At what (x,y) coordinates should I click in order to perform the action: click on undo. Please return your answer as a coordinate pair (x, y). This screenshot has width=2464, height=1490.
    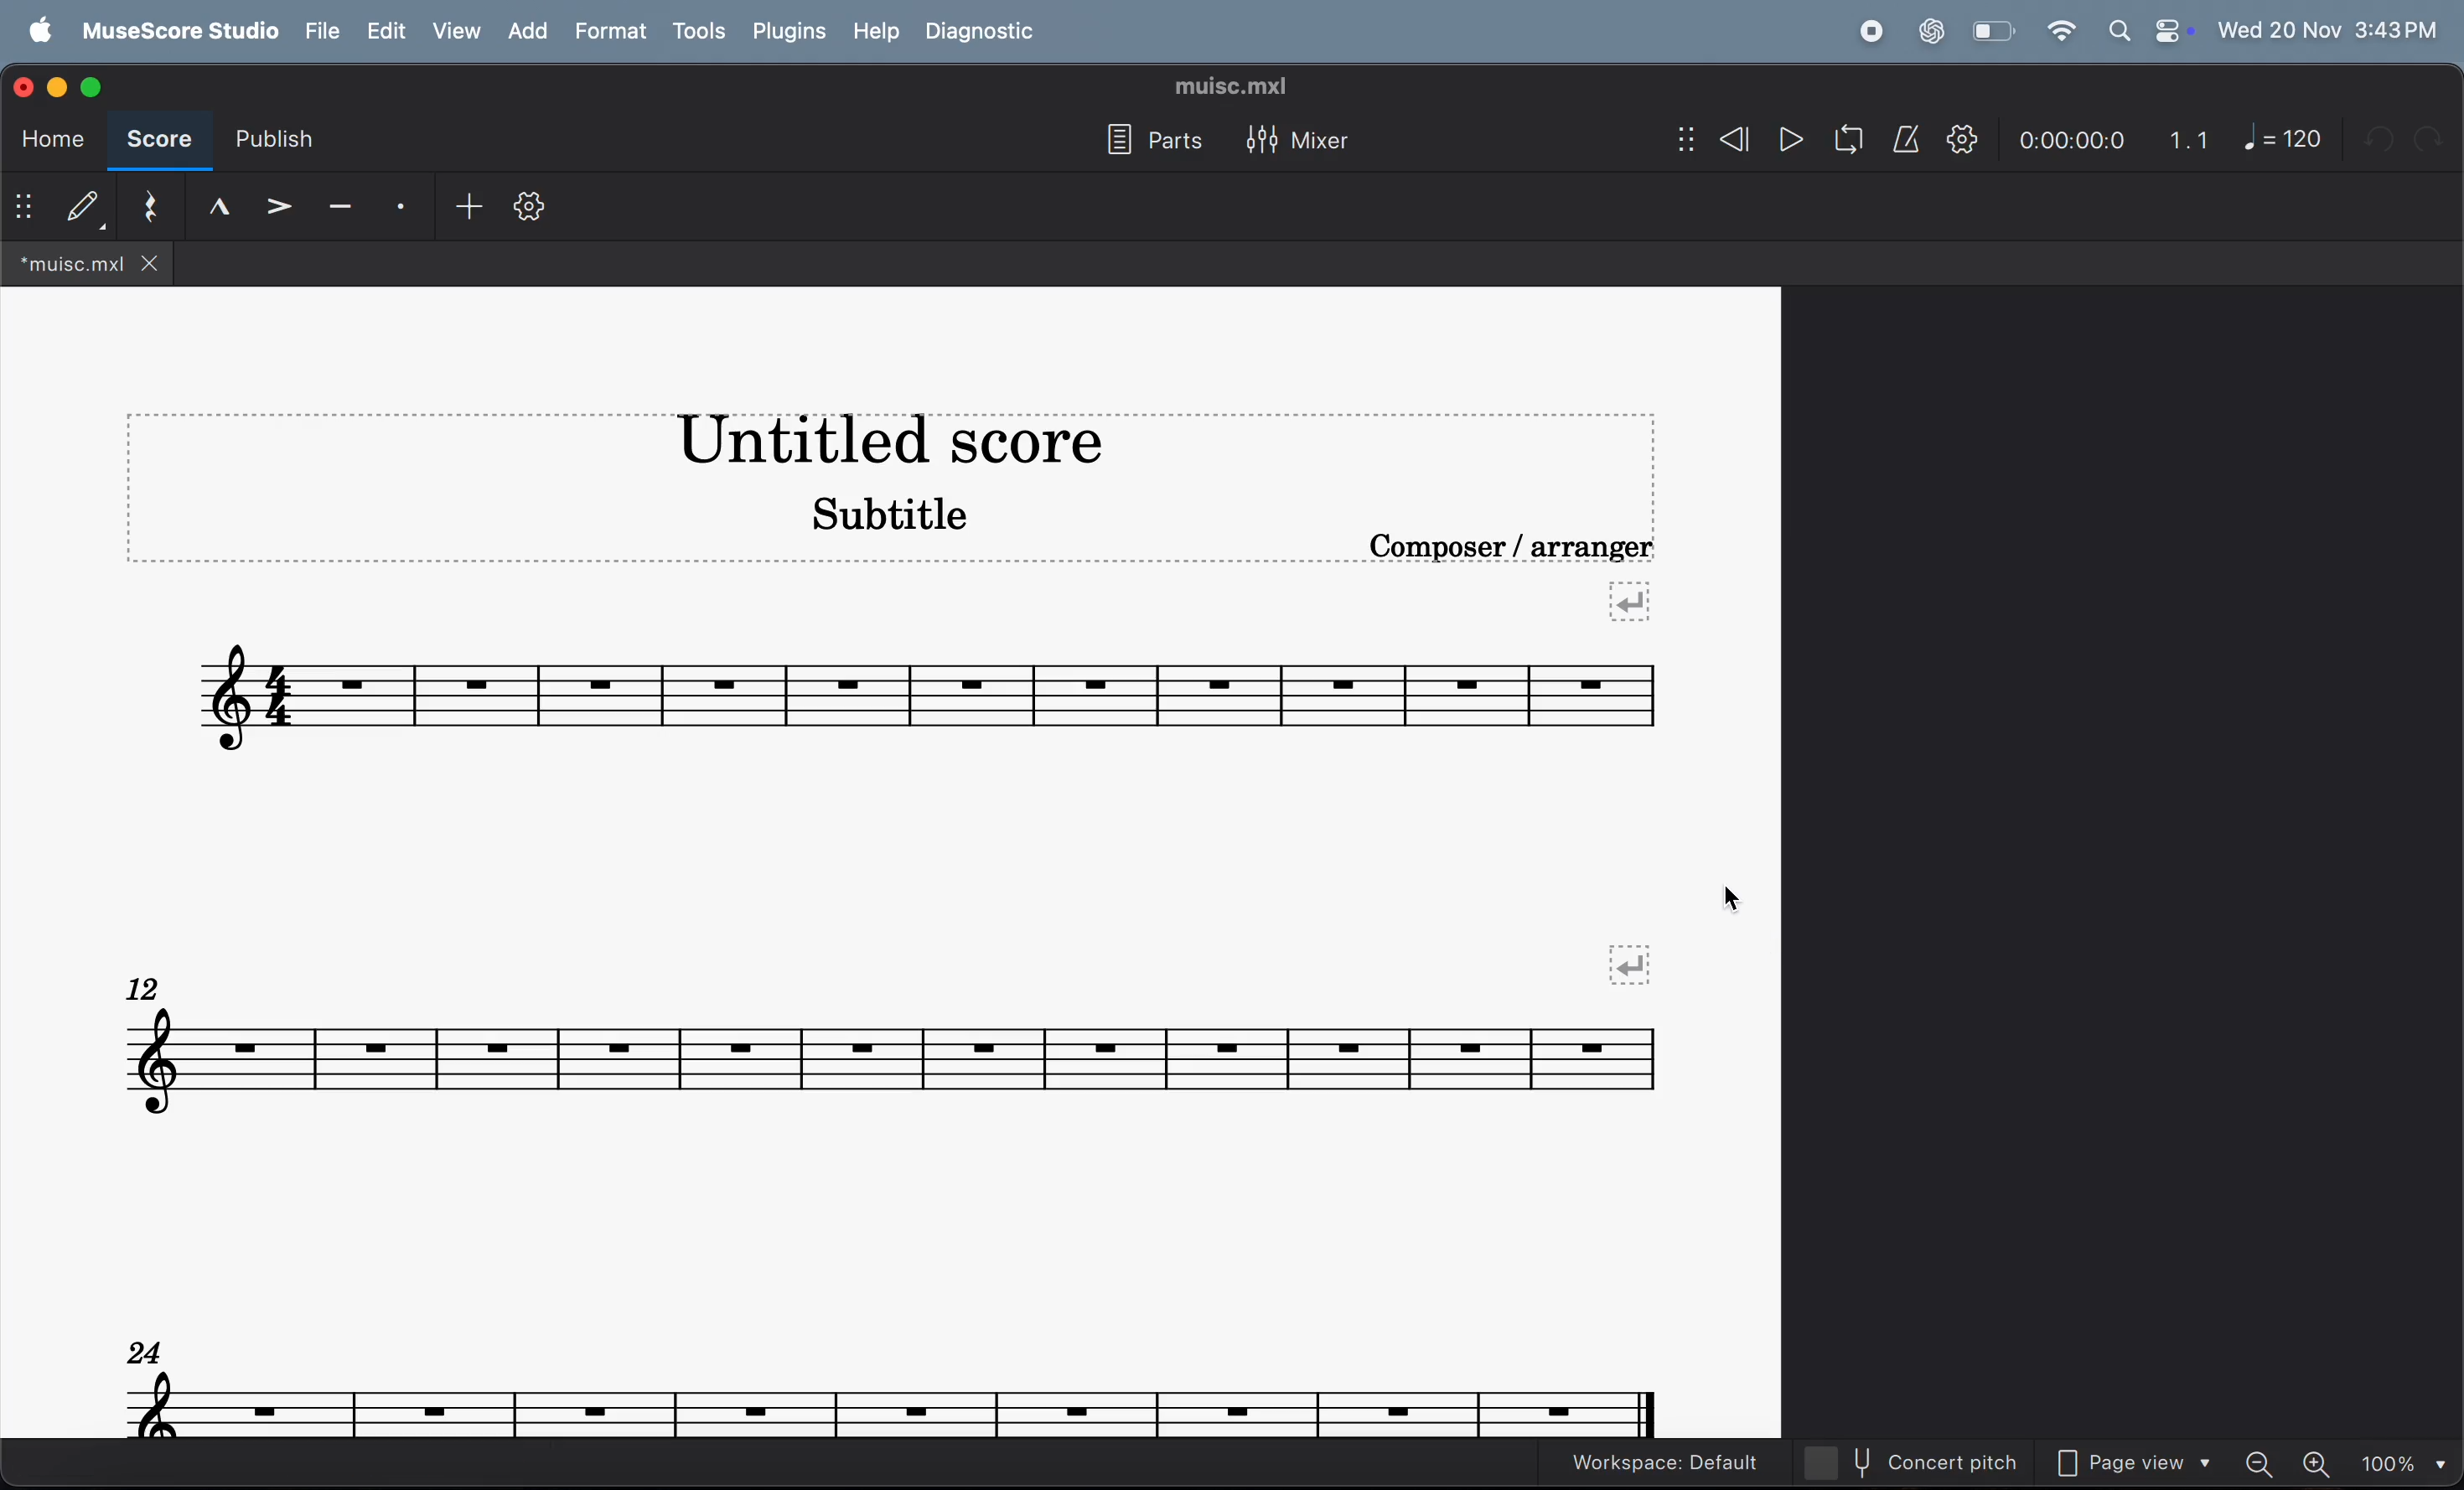
    Looking at the image, I should click on (2377, 138).